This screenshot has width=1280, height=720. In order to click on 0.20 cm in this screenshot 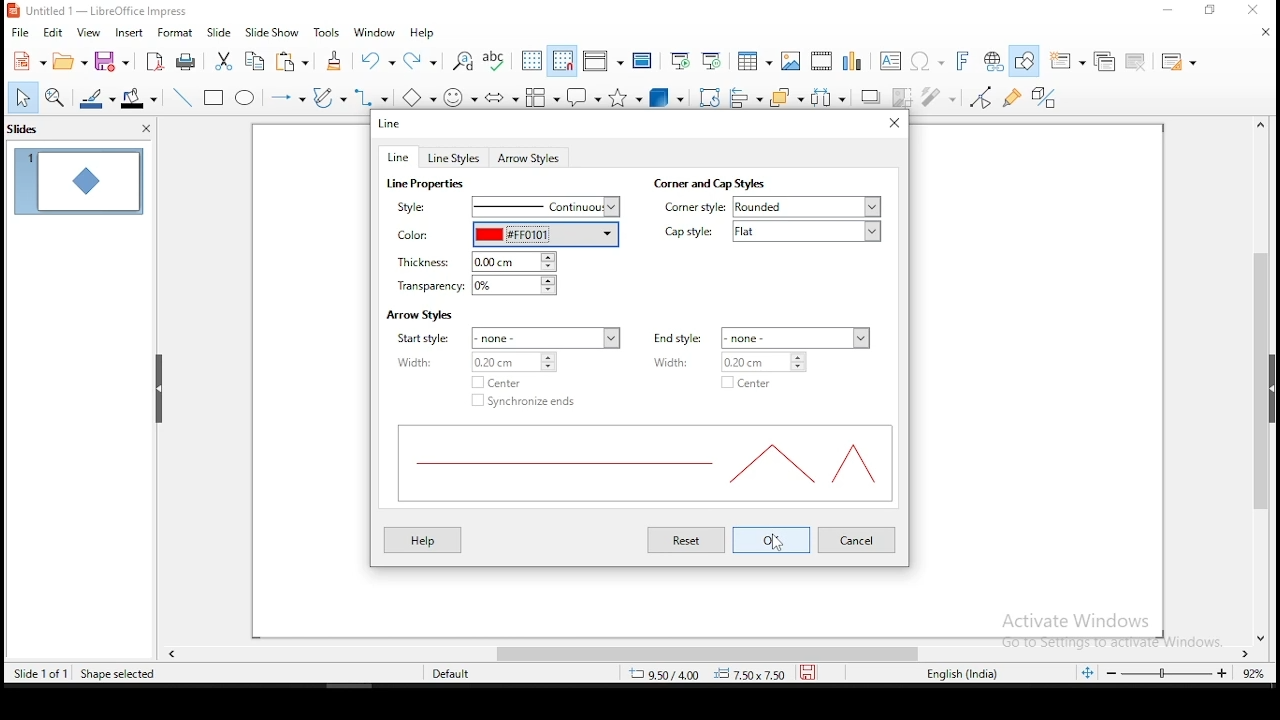, I will do `click(770, 362)`.